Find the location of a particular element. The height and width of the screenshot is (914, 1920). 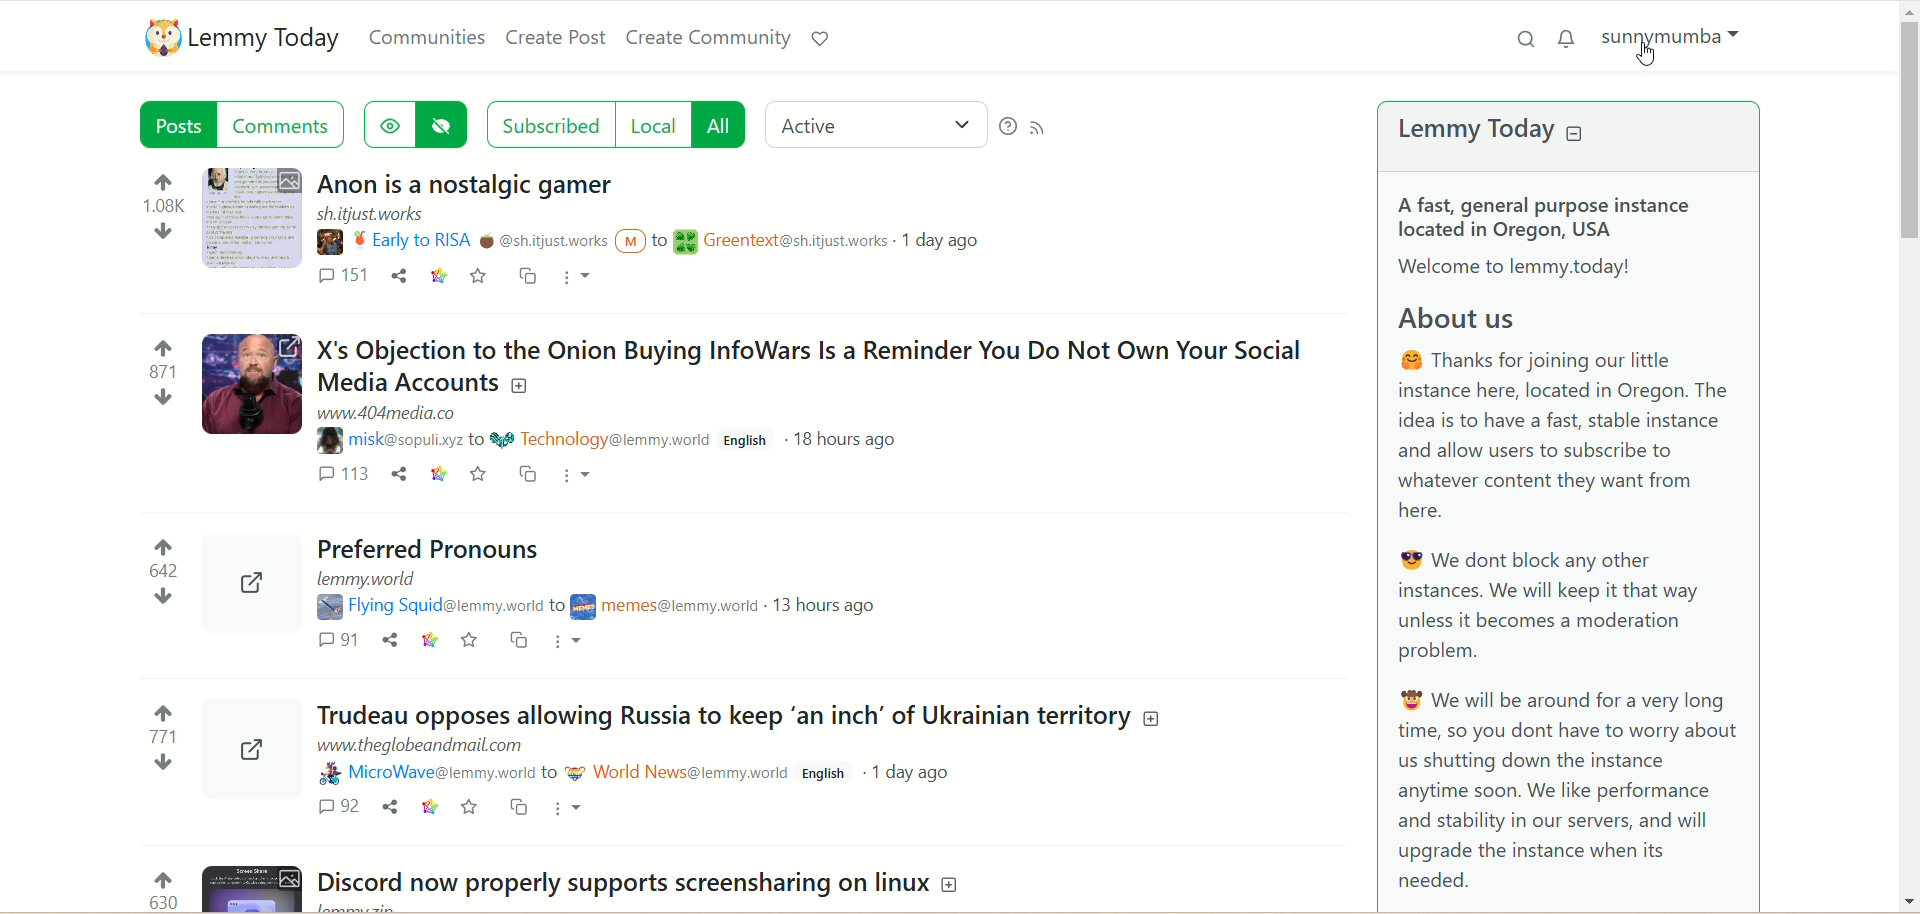

1 day ago is located at coordinates (940, 240).